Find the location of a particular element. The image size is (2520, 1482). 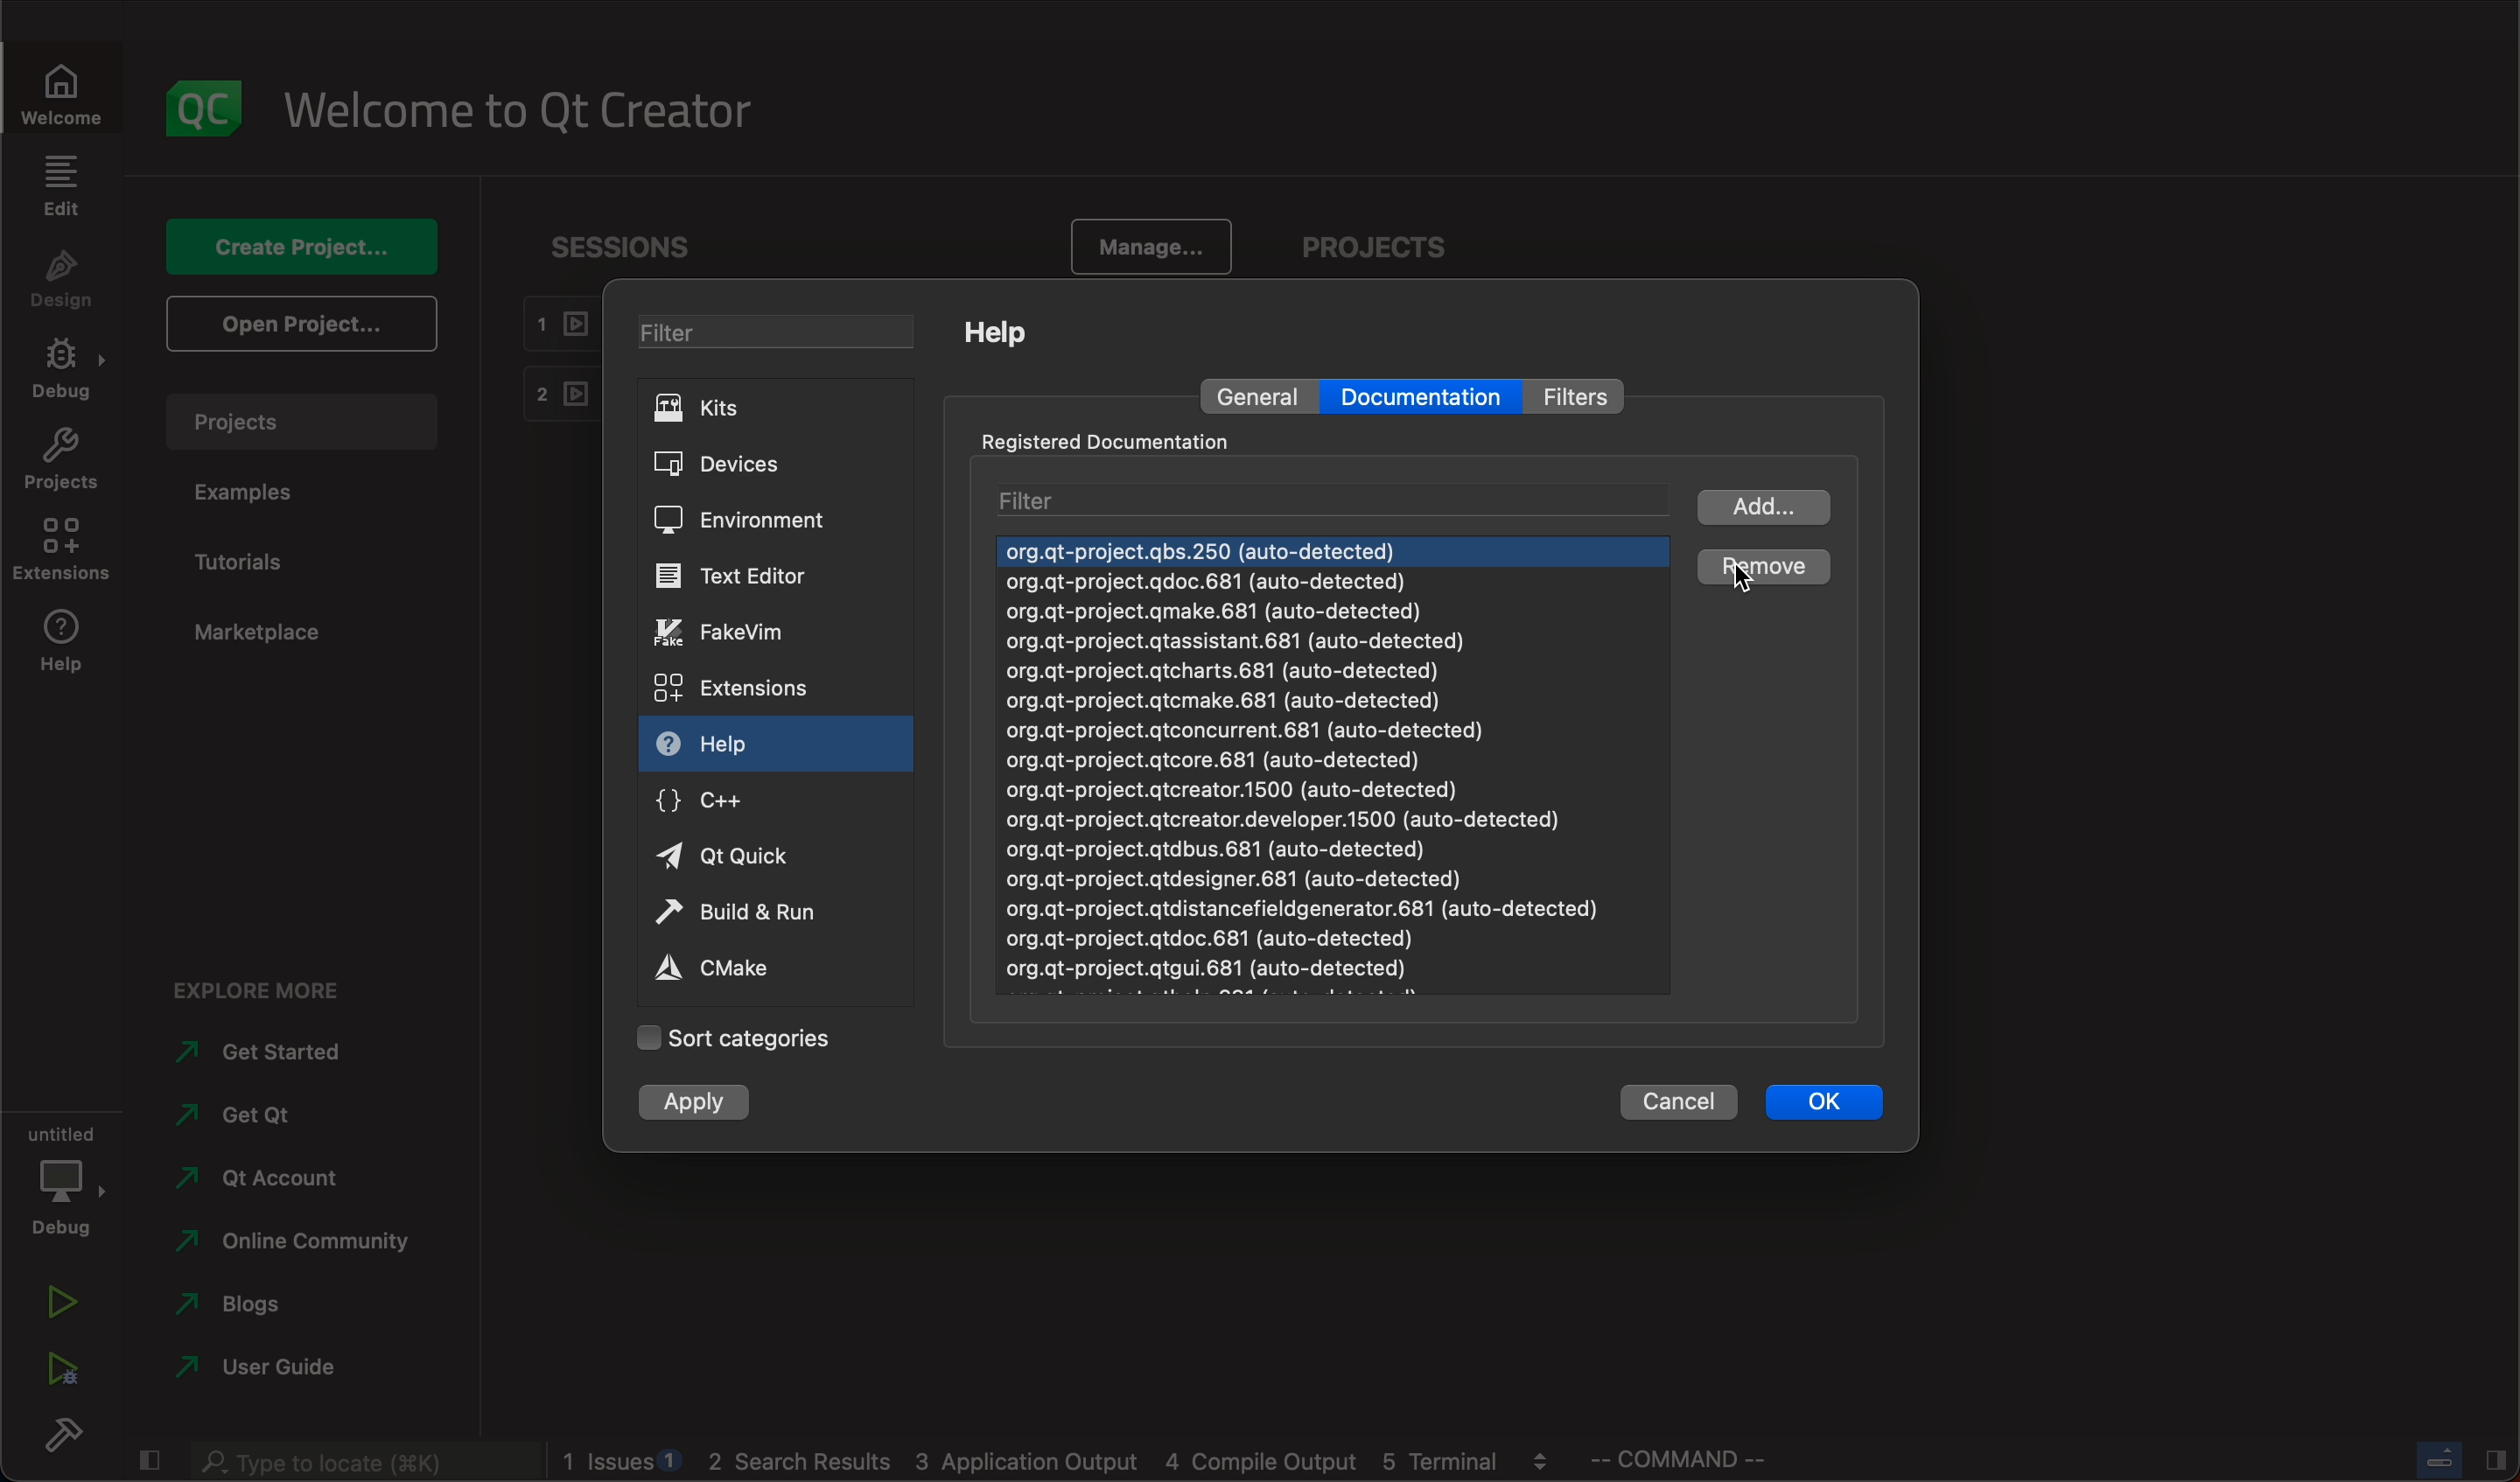

started is located at coordinates (274, 1054).